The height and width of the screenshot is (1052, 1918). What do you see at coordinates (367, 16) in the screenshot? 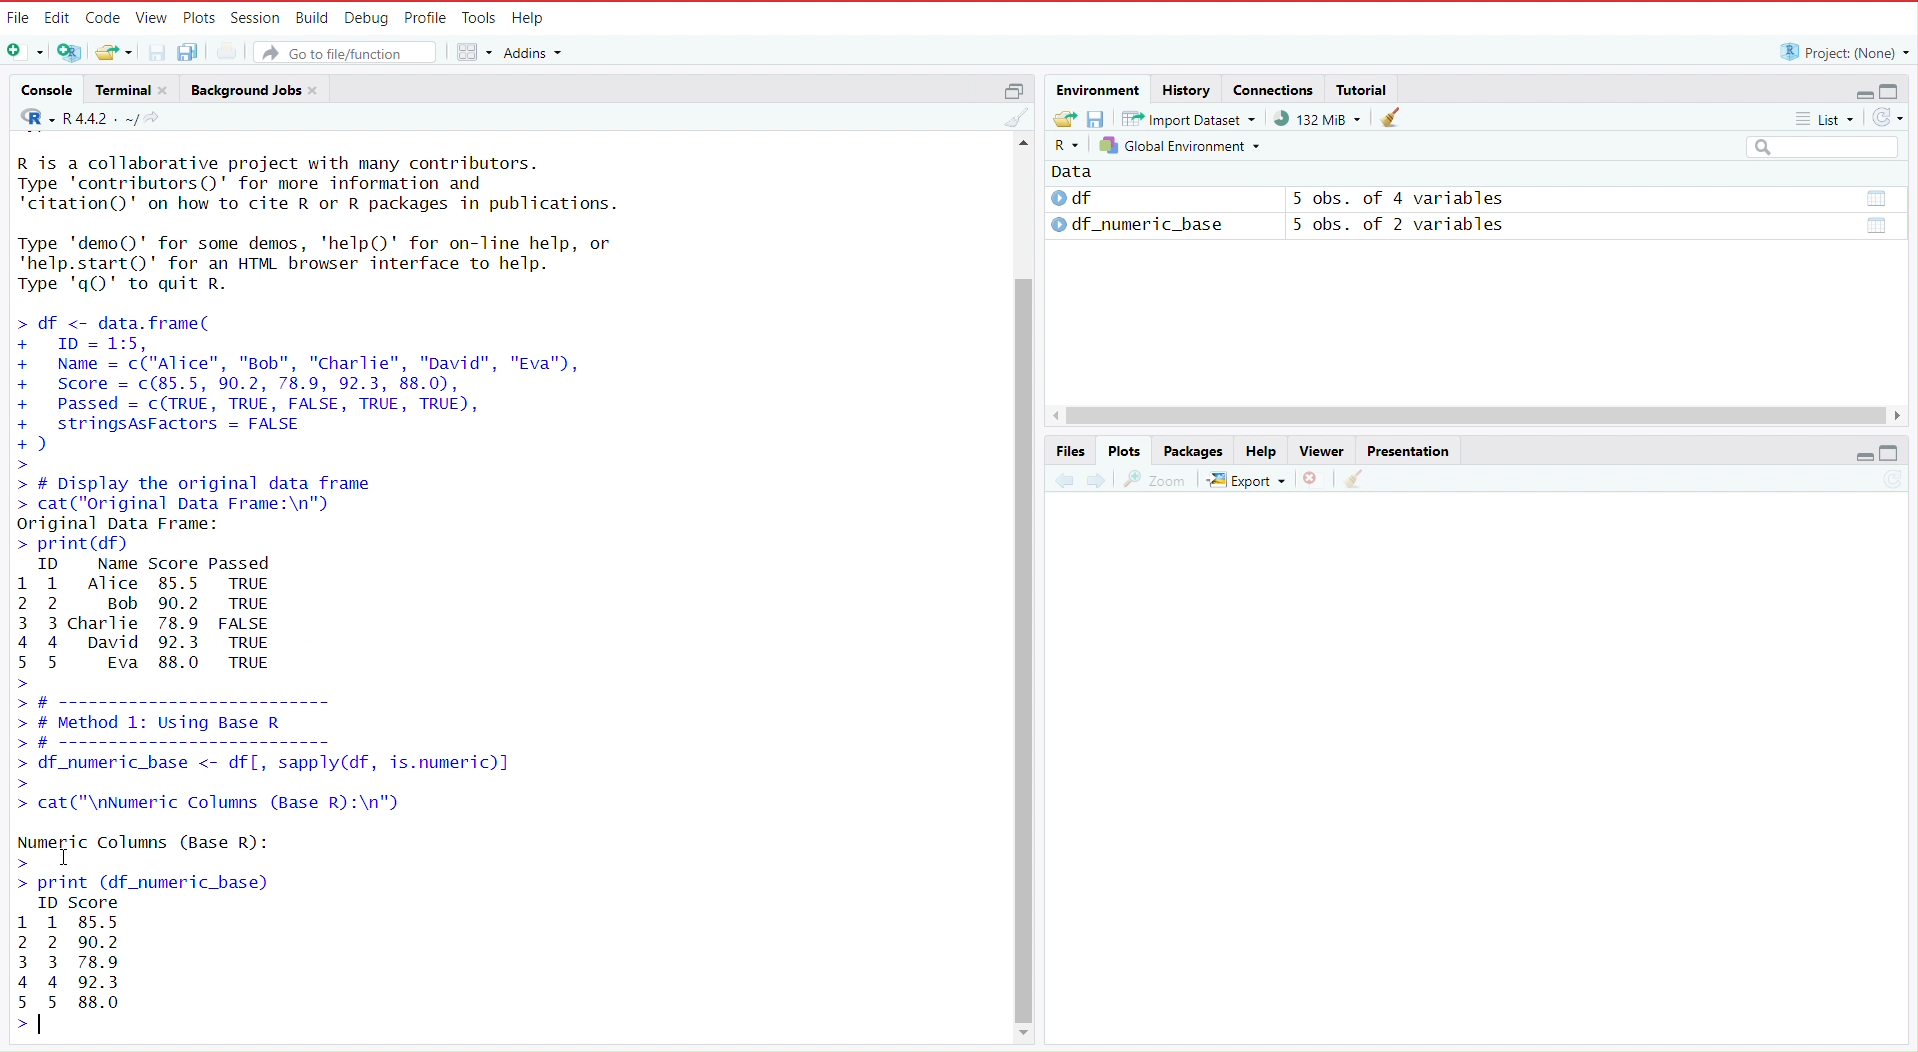
I see `Debug` at bounding box center [367, 16].